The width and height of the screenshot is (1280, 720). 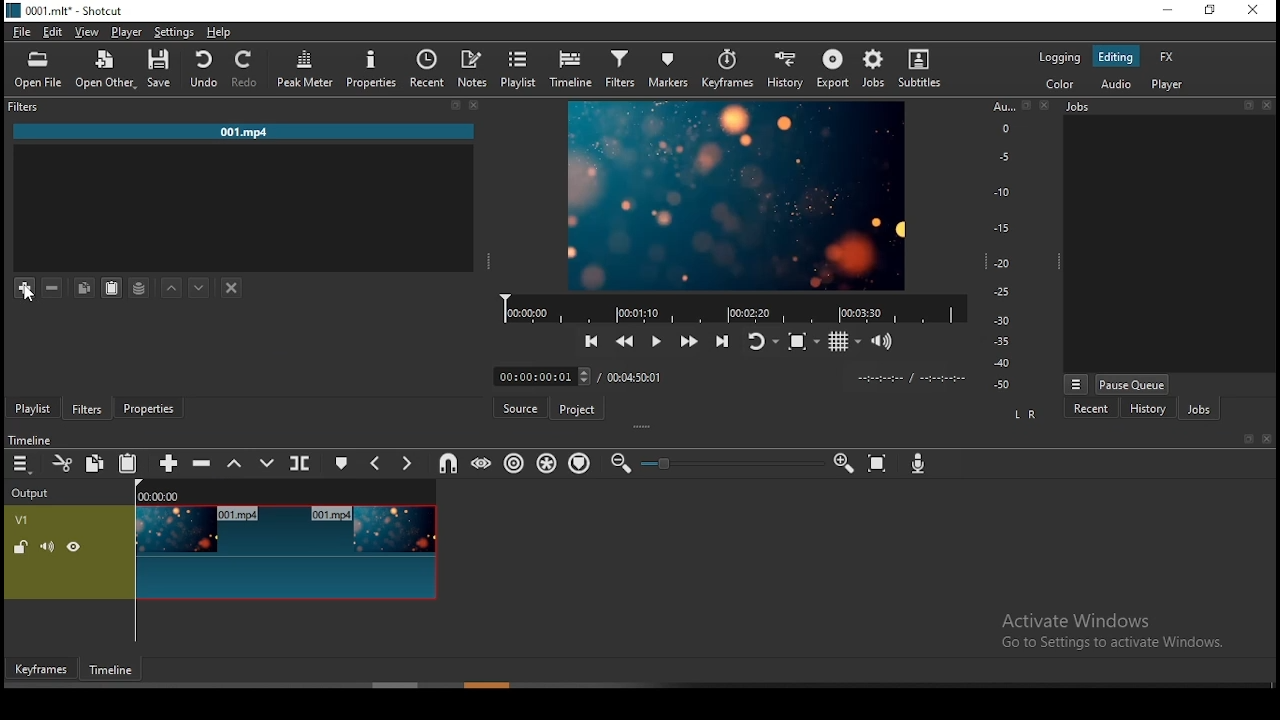 What do you see at coordinates (68, 10) in the screenshot?
I see `0001. mit" - Shotcut` at bounding box center [68, 10].